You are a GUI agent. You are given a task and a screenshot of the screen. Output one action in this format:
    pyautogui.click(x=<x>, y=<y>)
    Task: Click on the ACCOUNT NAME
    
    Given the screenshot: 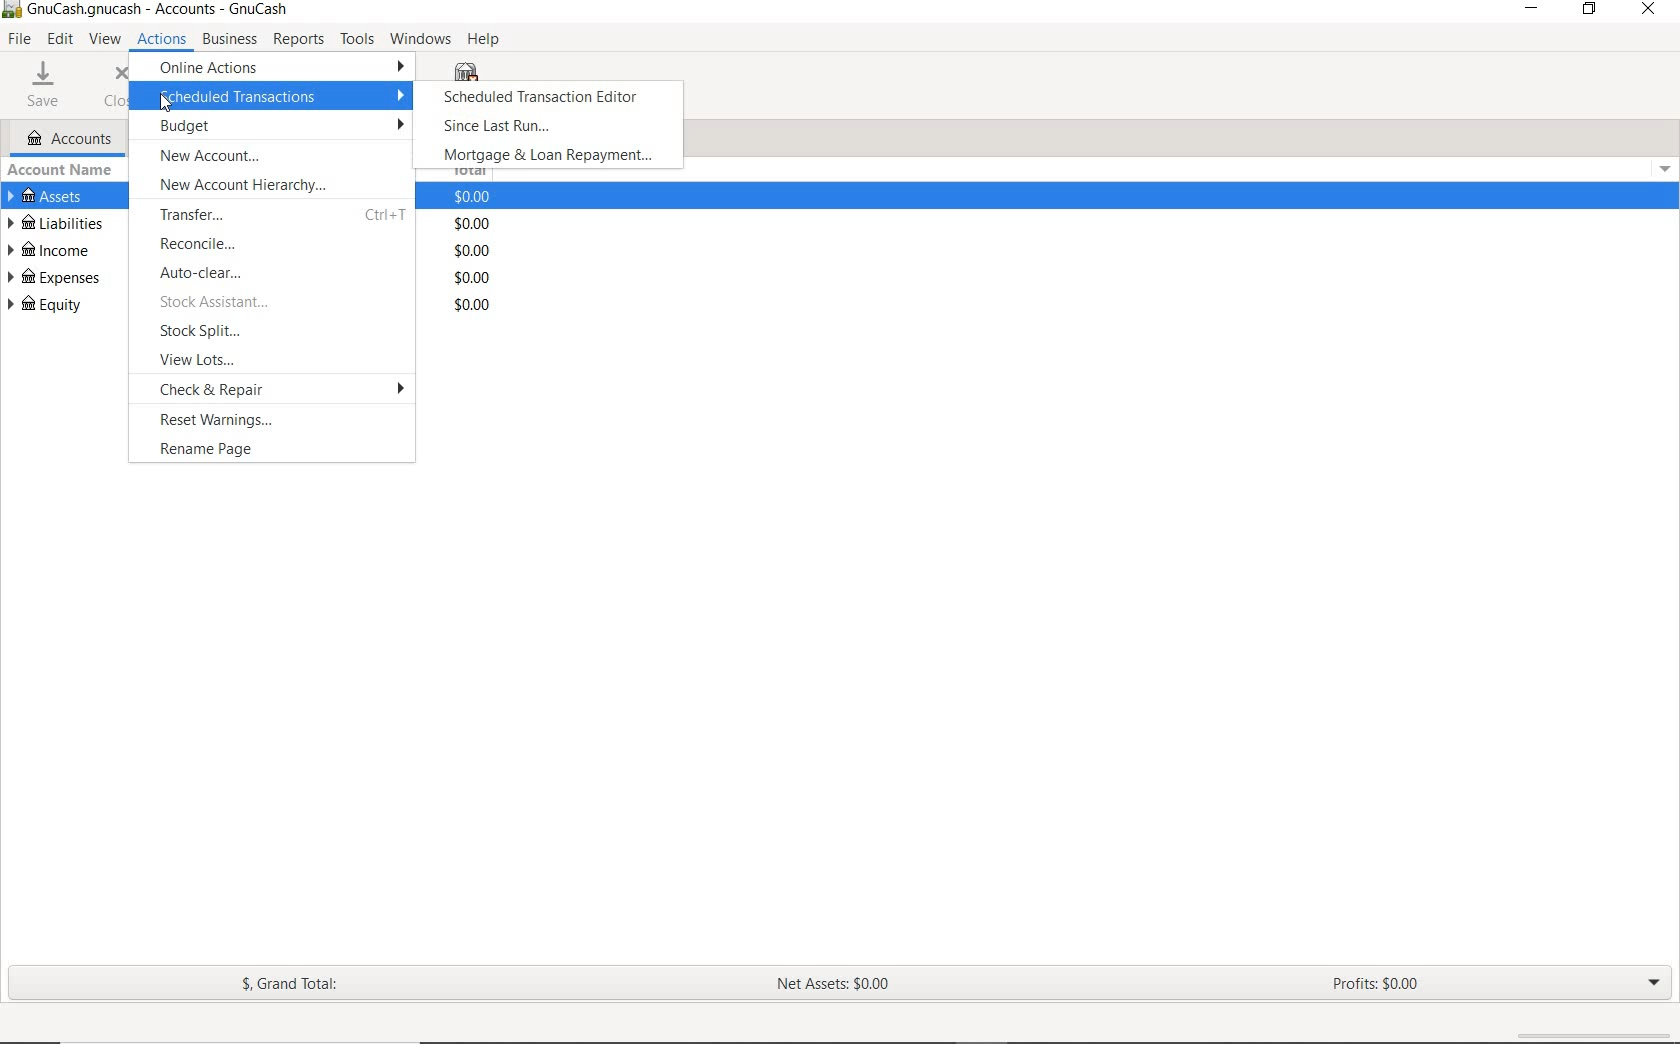 What is the action you would take?
    pyautogui.click(x=65, y=170)
    